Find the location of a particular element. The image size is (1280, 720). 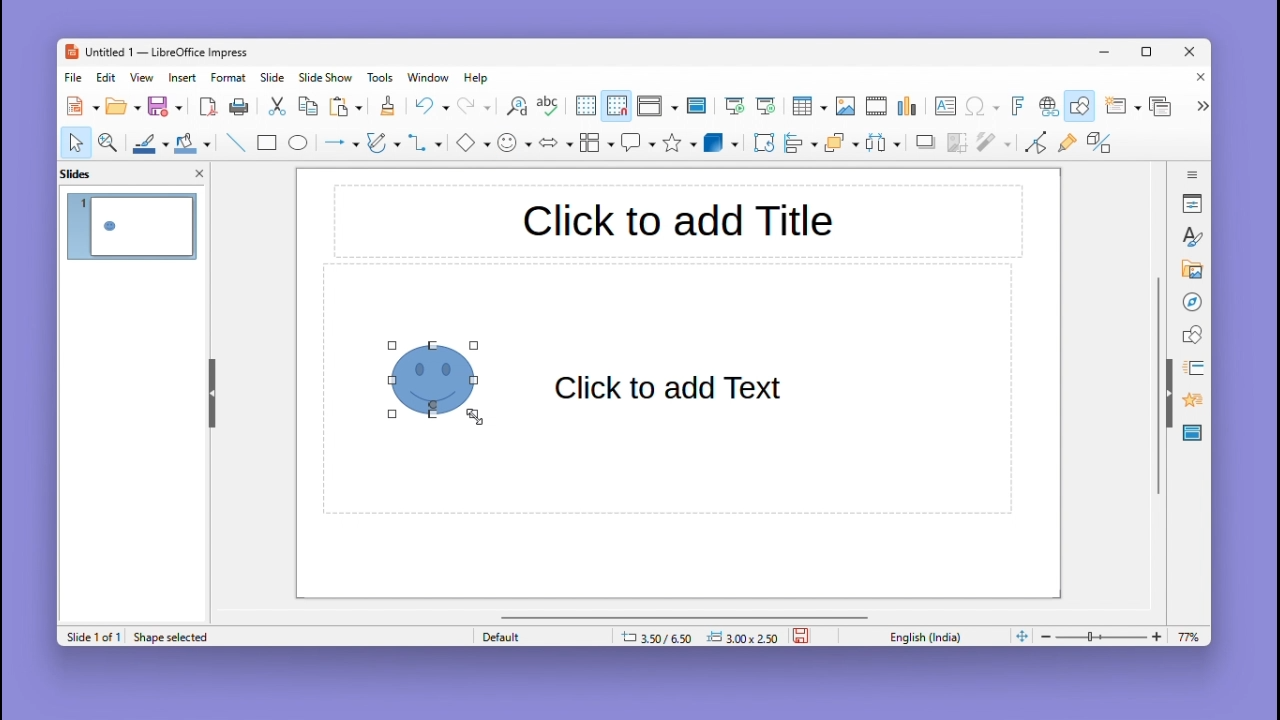

redo is located at coordinates (475, 107).